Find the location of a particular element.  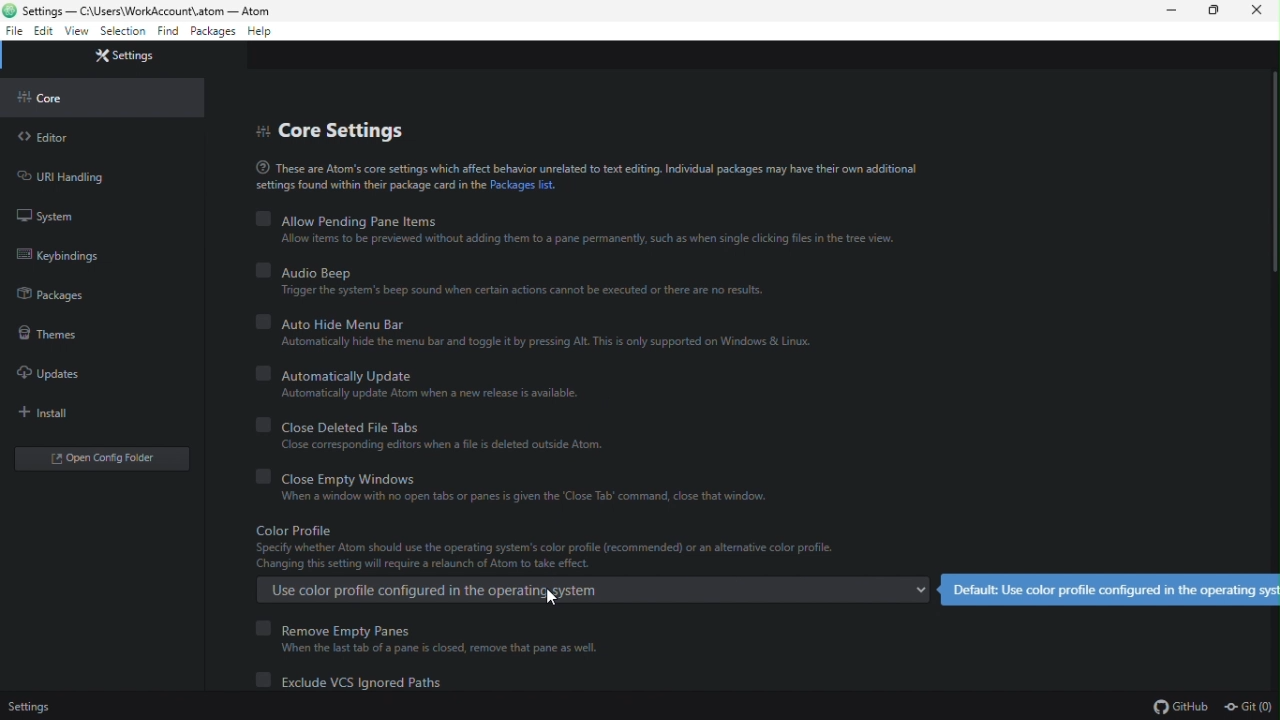

close is located at coordinates (1261, 14).